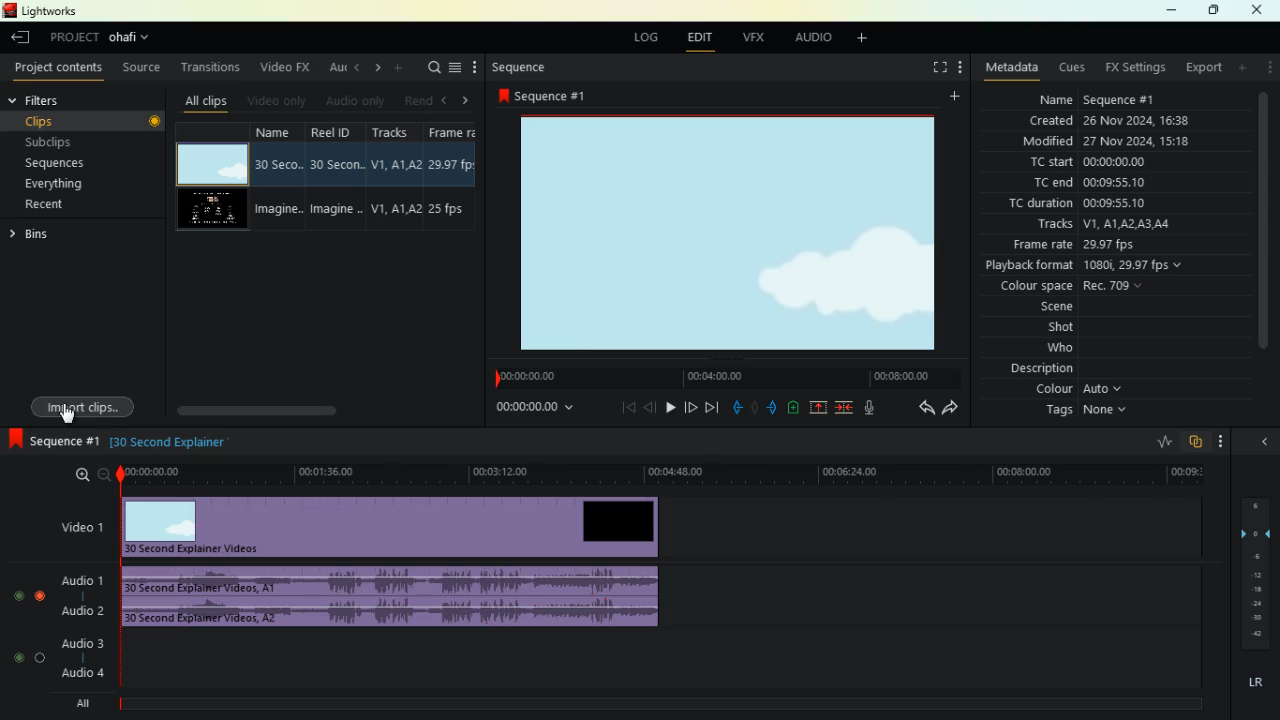 This screenshot has height=720, width=1280. What do you see at coordinates (691, 409) in the screenshot?
I see `forward` at bounding box center [691, 409].